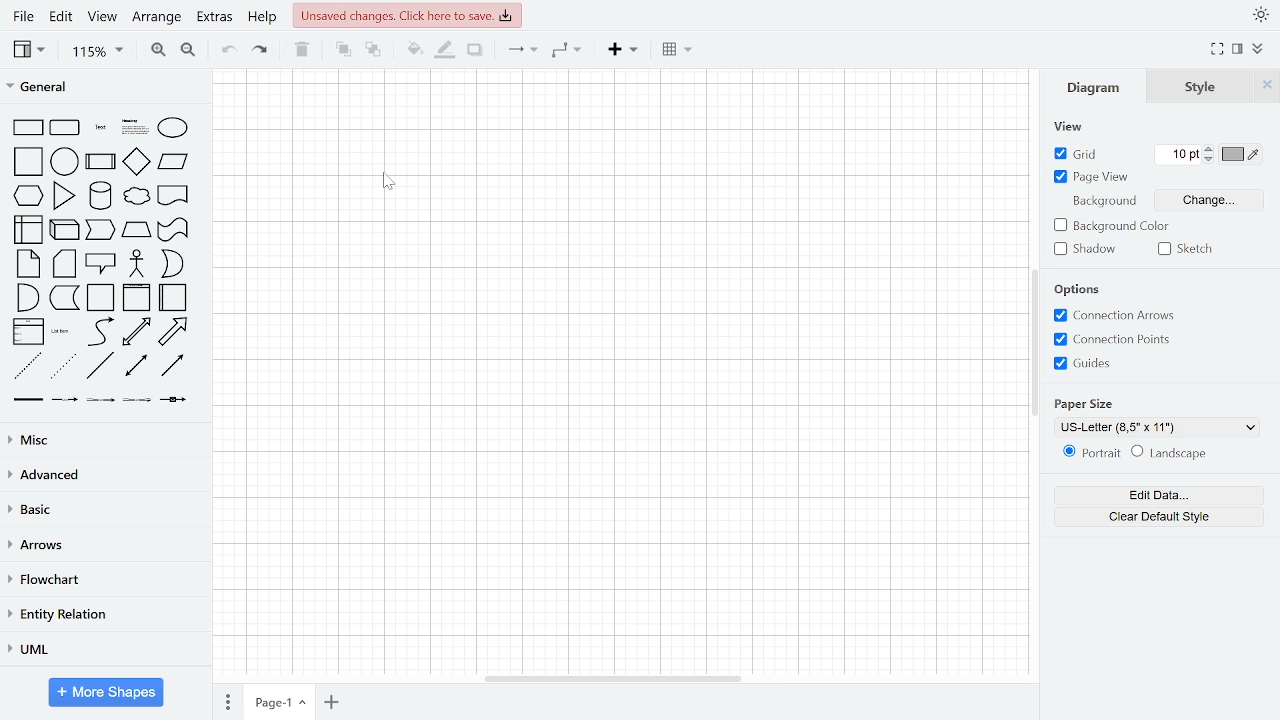 This screenshot has width=1280, height=720. What do you see at coordinates (172, 367) in the screenshot?
I see `directional connector` at bounding box center [172, 367].